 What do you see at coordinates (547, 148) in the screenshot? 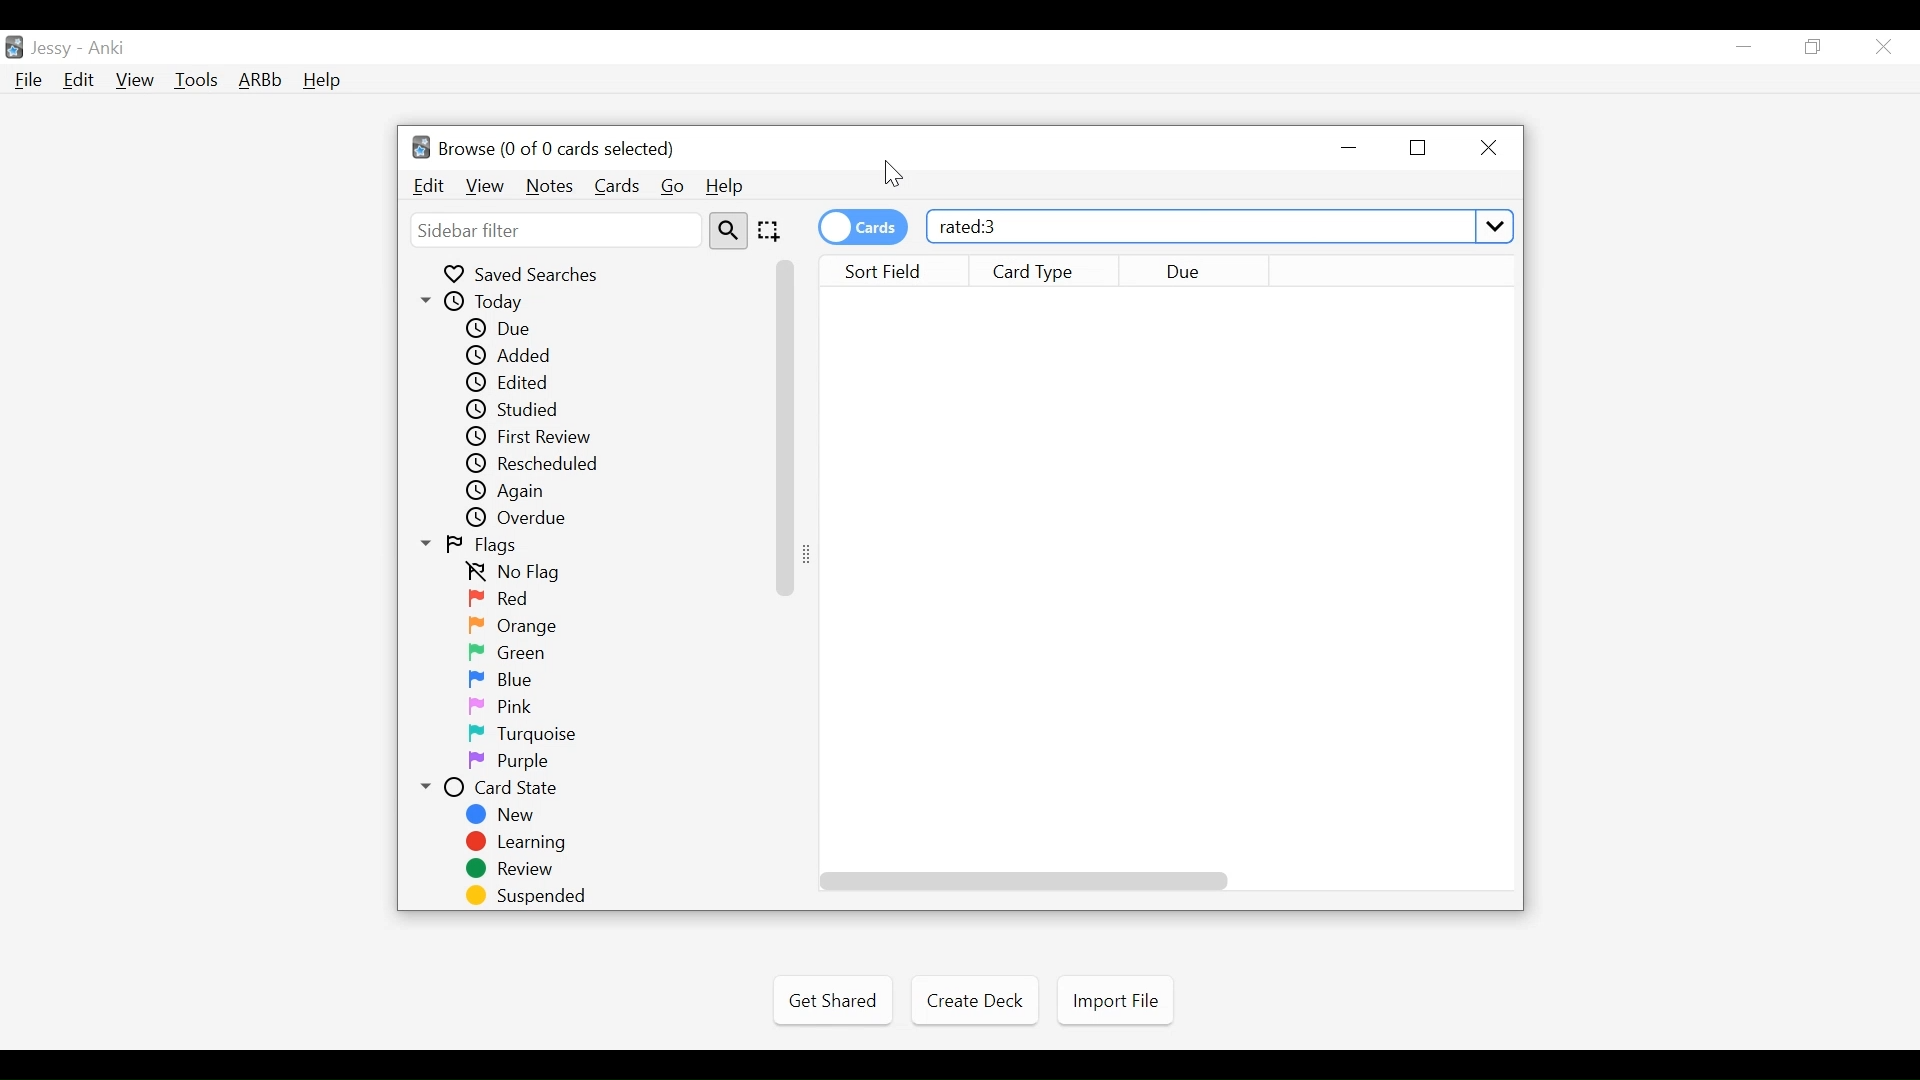
I see `Browse (number of cards selected)` at bounding box center [547, 148].